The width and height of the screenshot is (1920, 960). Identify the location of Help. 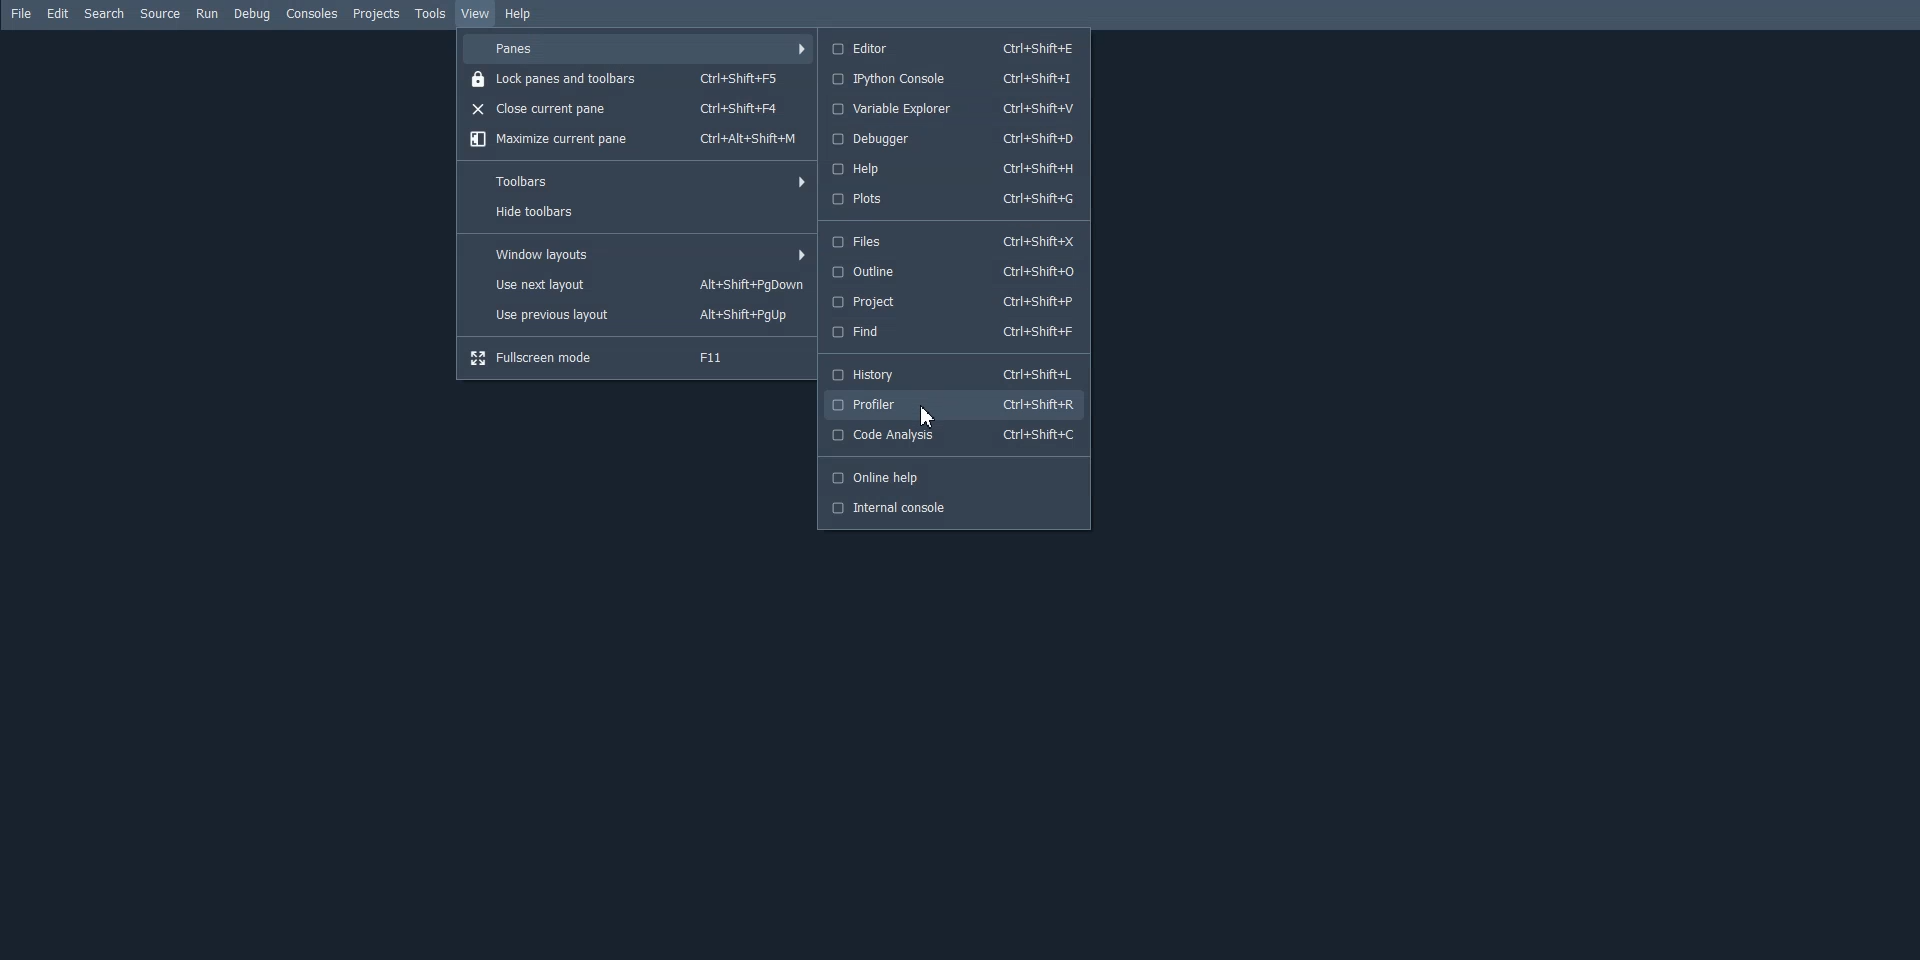
(951, 169).